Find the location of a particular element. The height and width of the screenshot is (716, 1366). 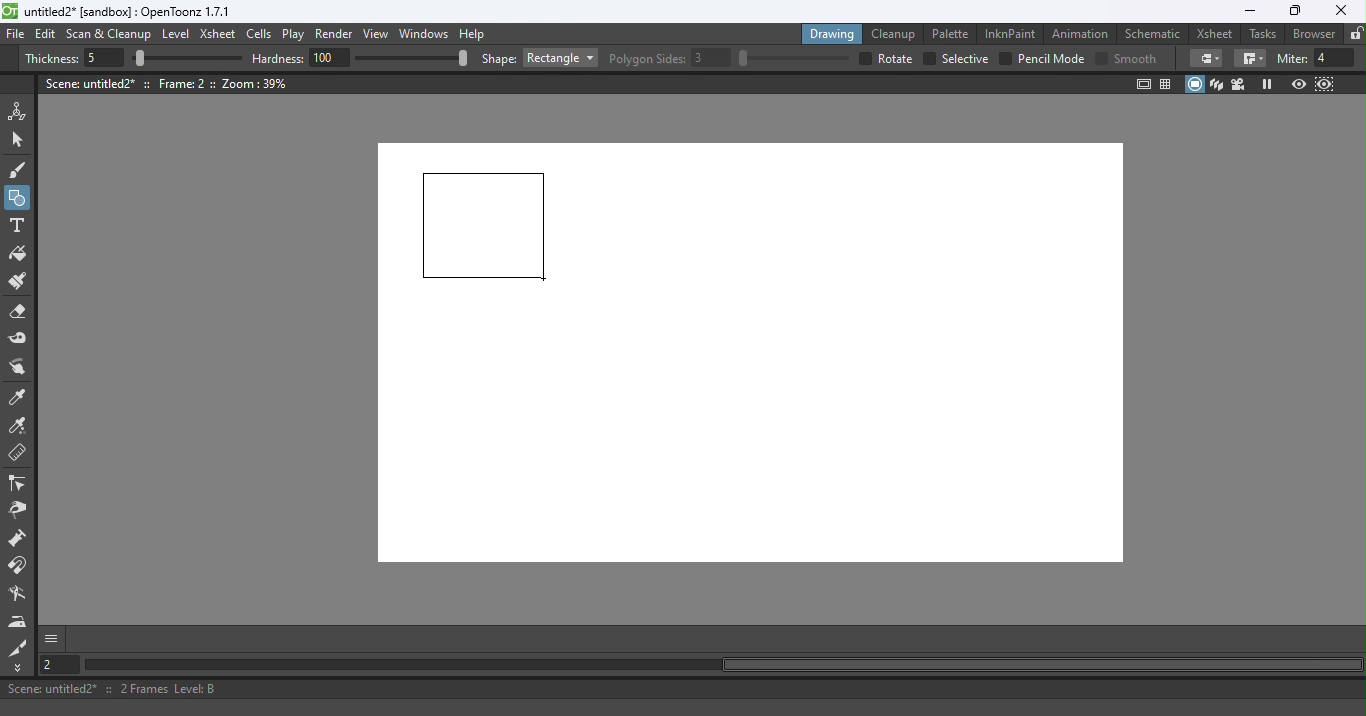

checkbox is located at coordinates (1005, 58).